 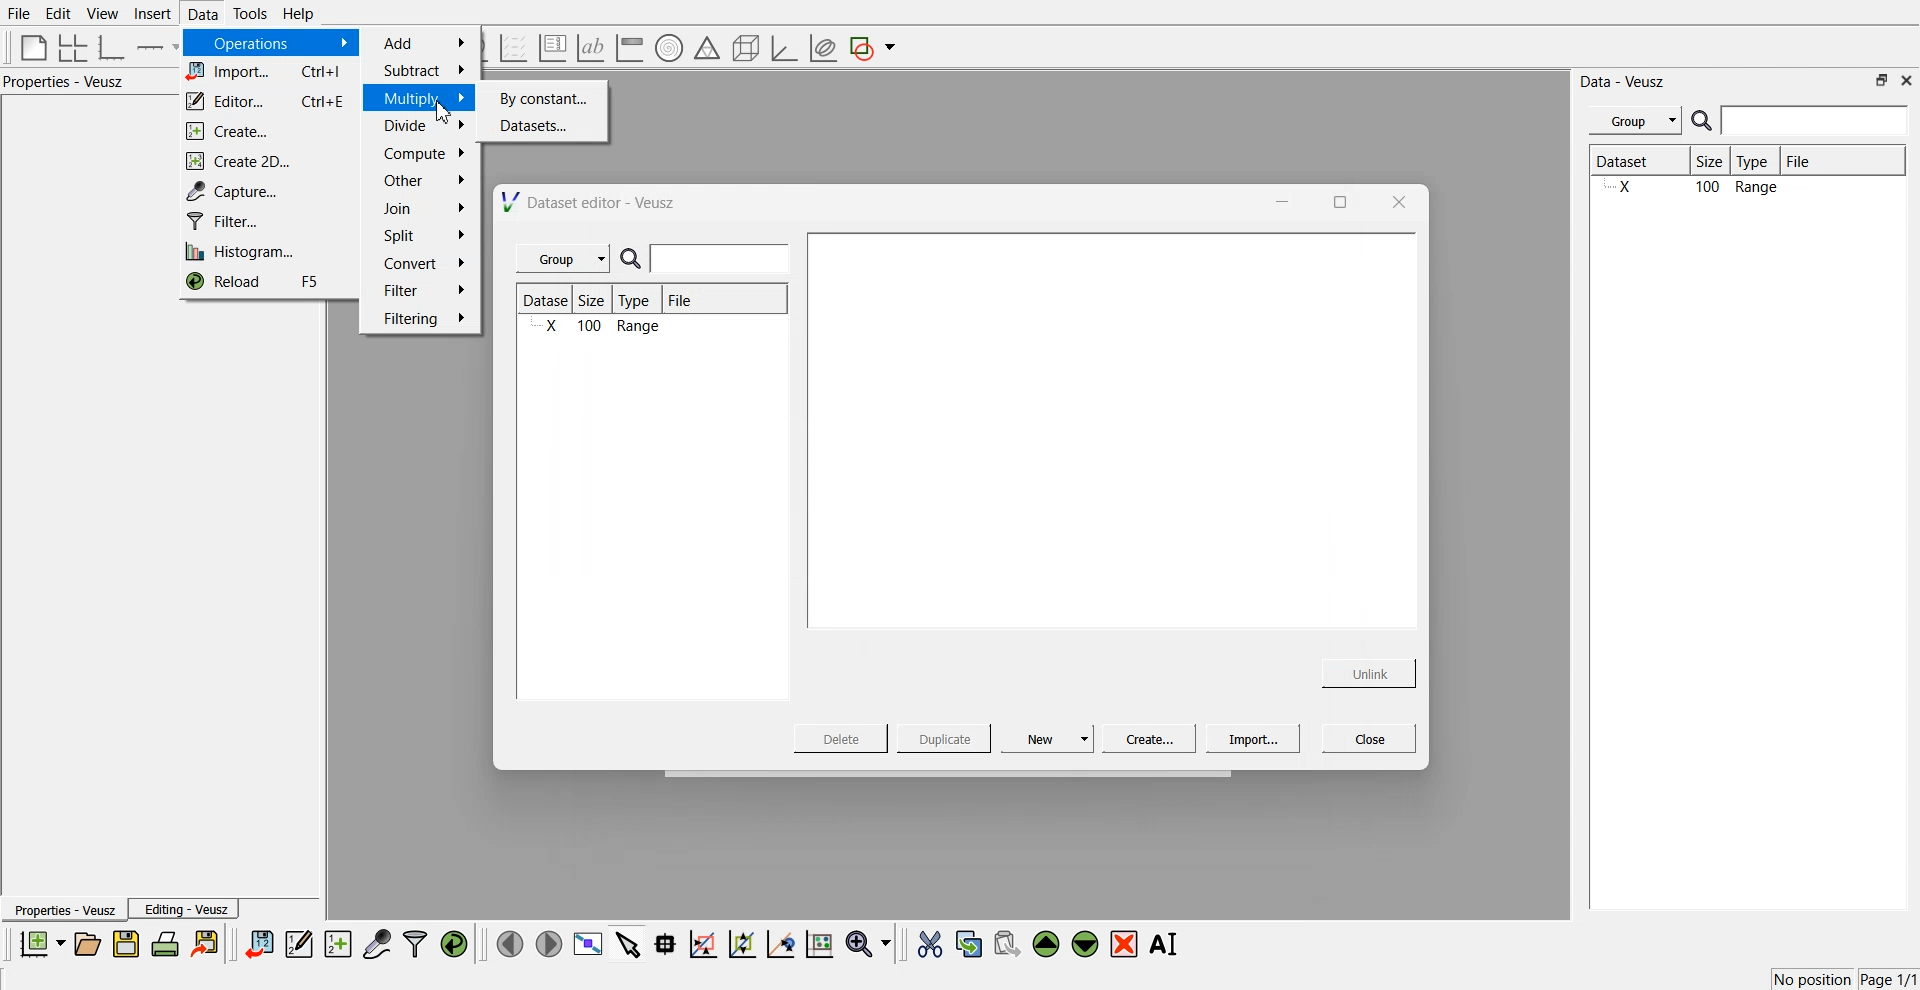 What do you see at coordinates (1334, 200) in the screenshot?
I see `maximise` at bounding box center [1334, 200].